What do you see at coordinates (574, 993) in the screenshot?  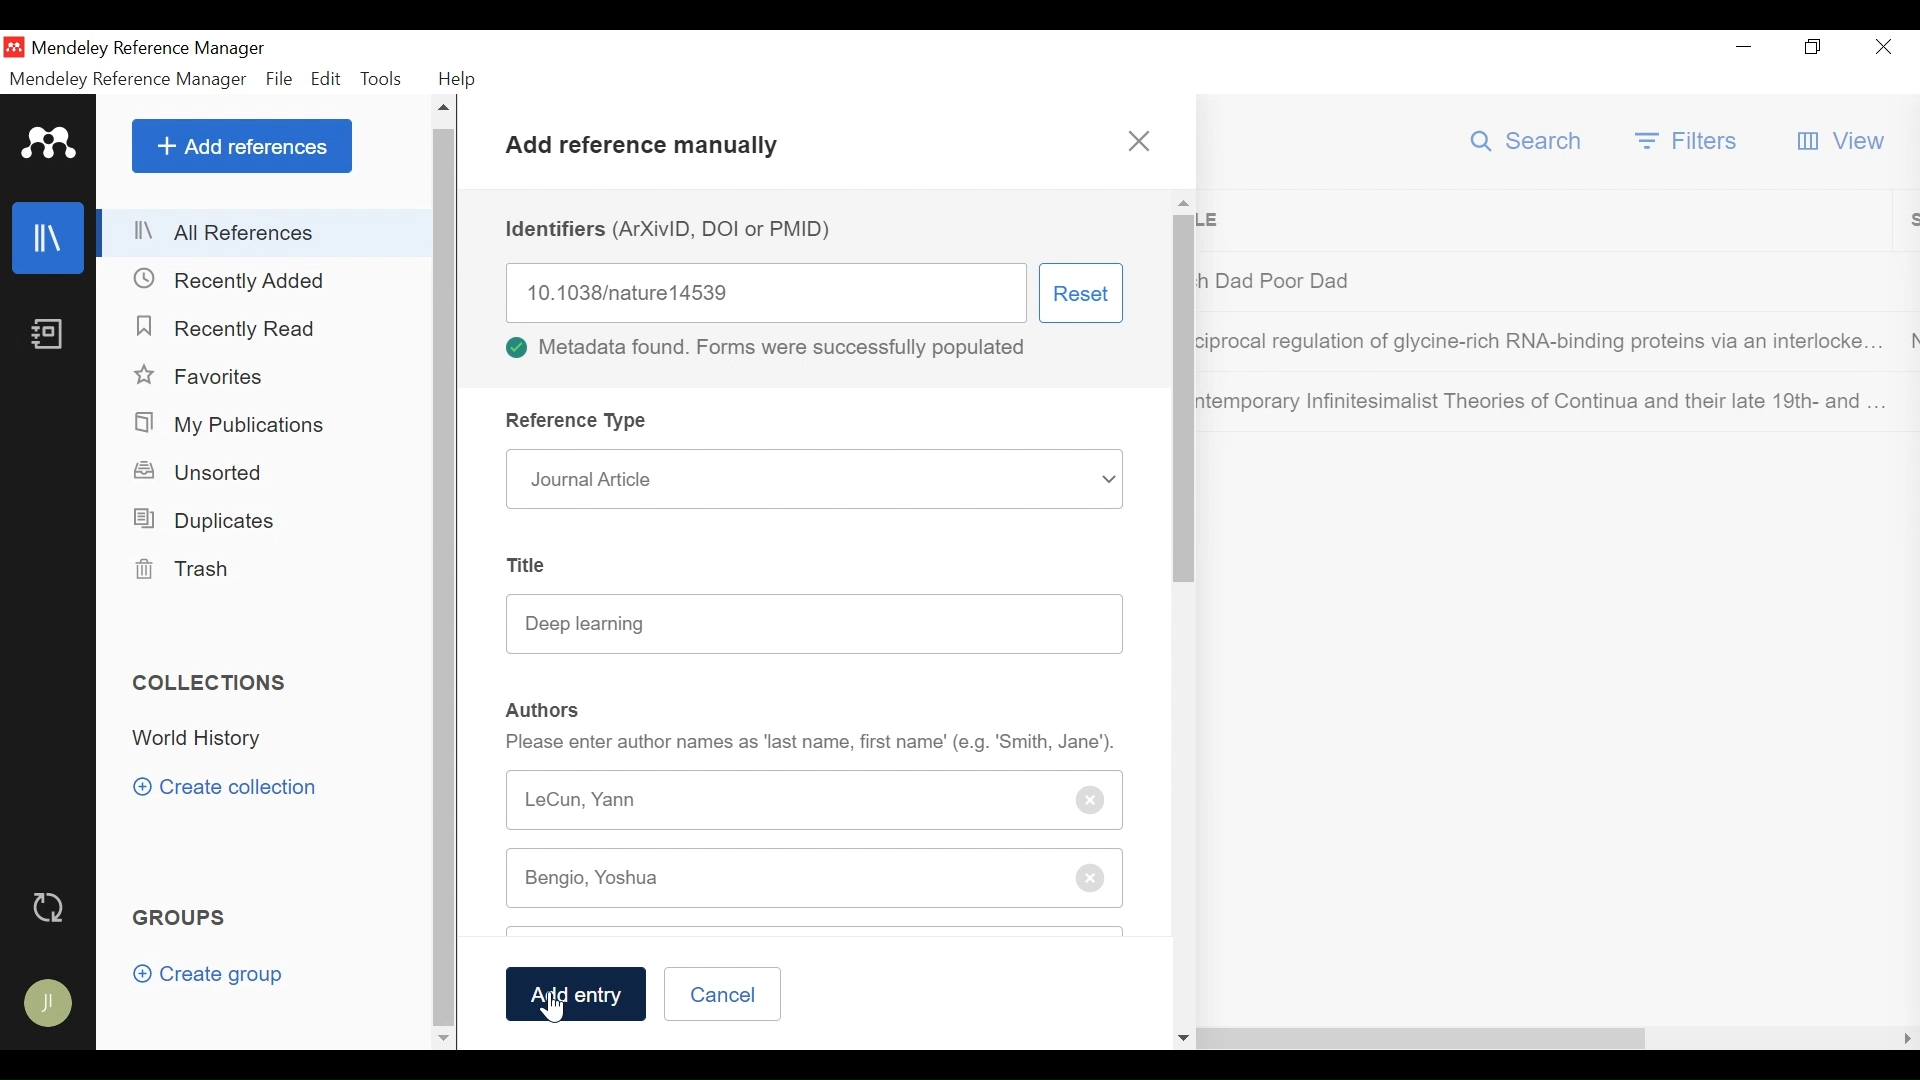 I see `Add Entry` at bounding box center [574, 993].